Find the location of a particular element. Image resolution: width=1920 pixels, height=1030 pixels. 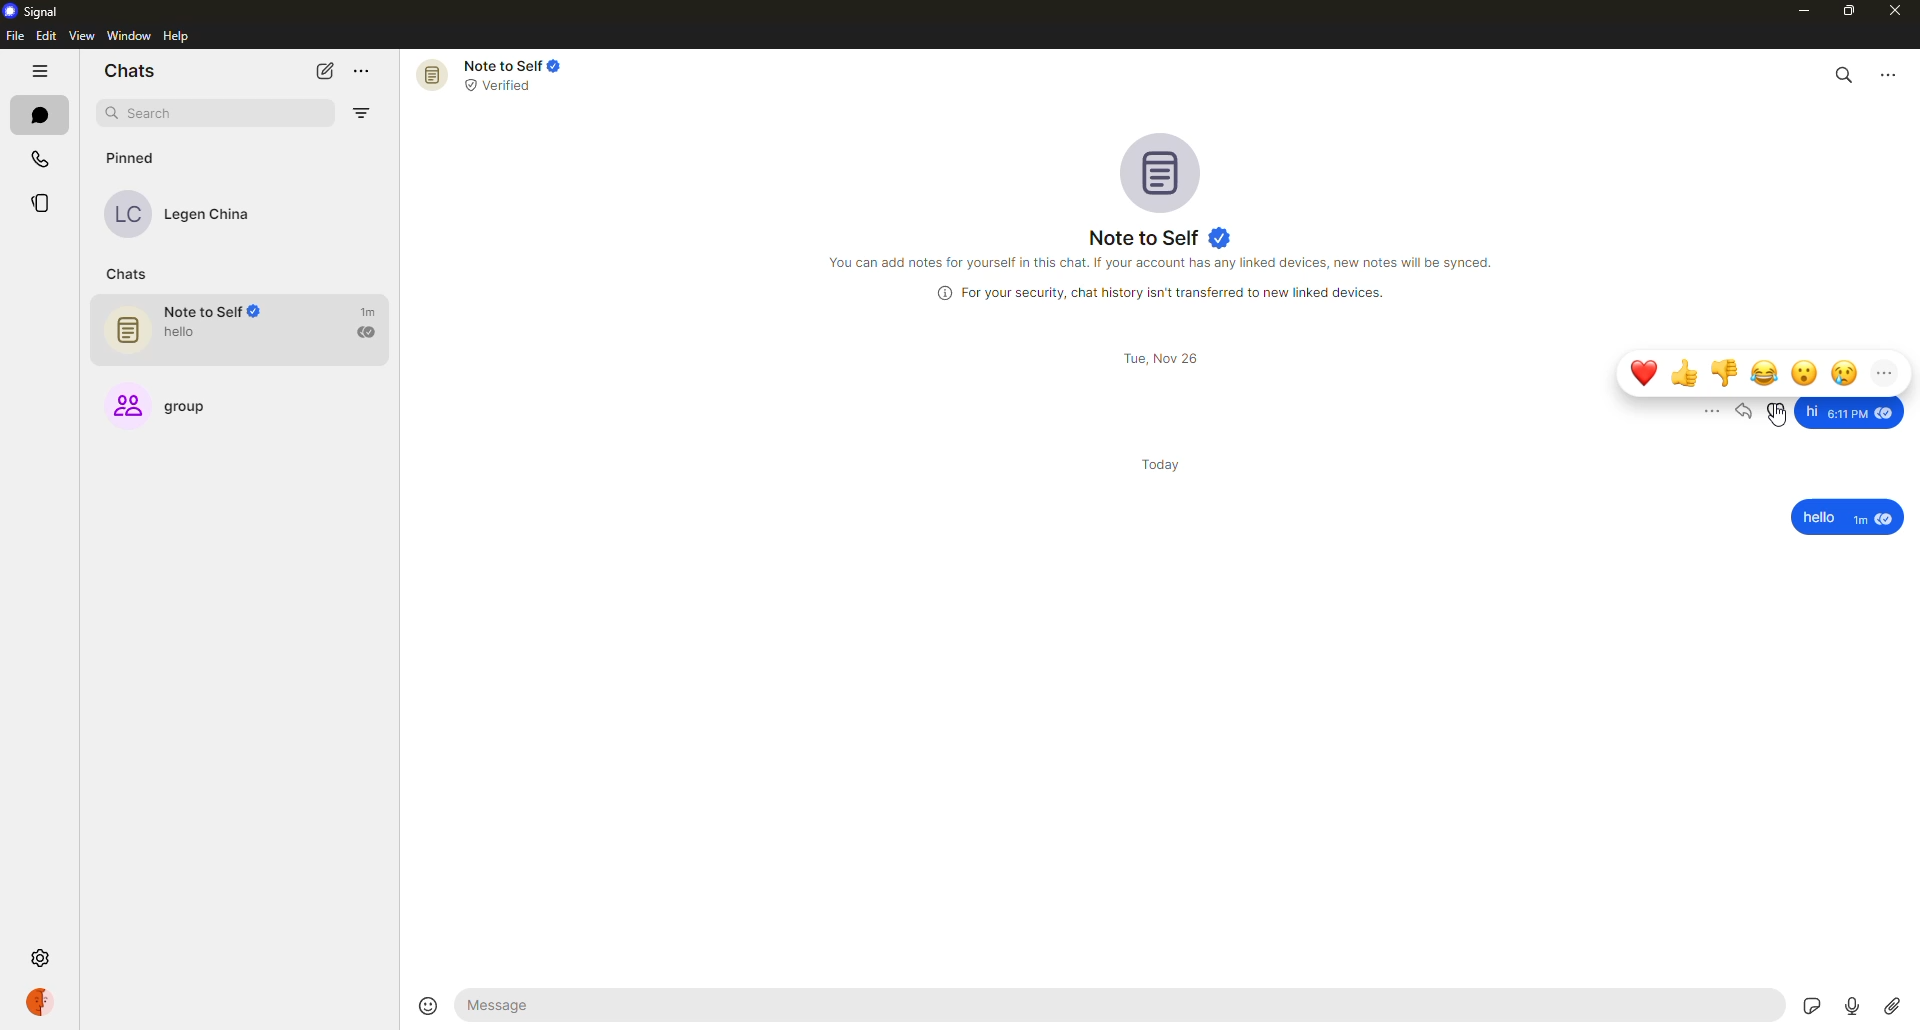

reaction is located at coordinates (1778, 410).